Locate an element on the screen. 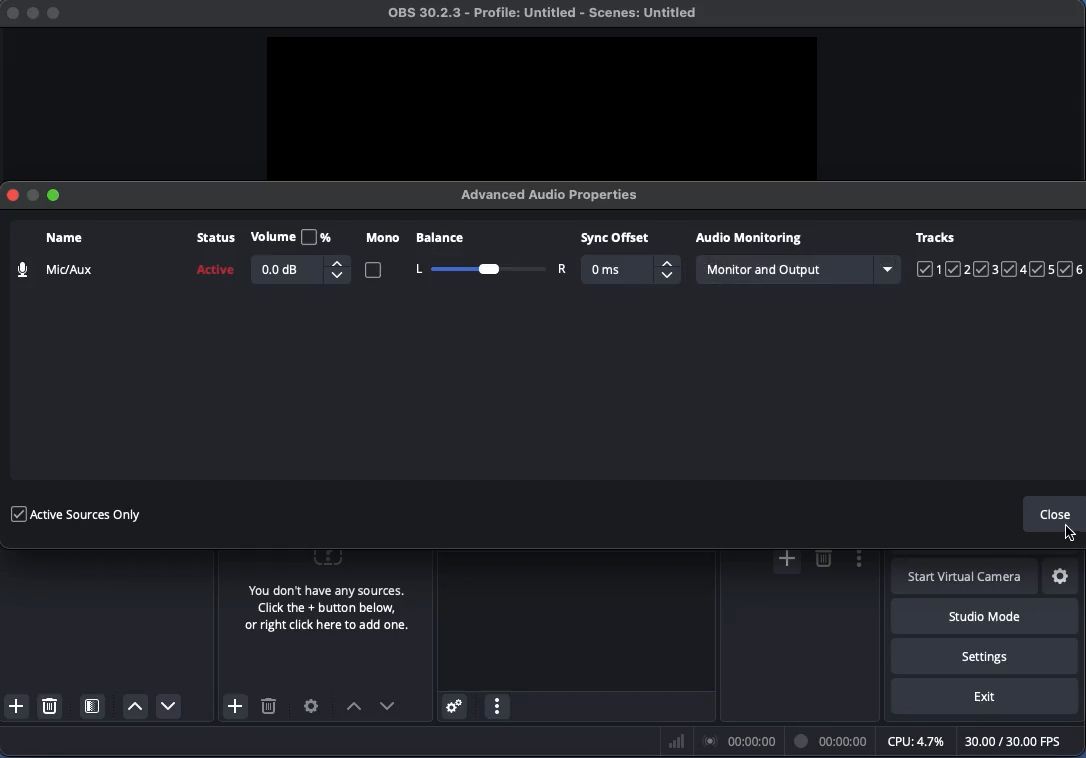 The width and height of the screenshot is (1086, 758). Delete is located at coordinates (52, 705).